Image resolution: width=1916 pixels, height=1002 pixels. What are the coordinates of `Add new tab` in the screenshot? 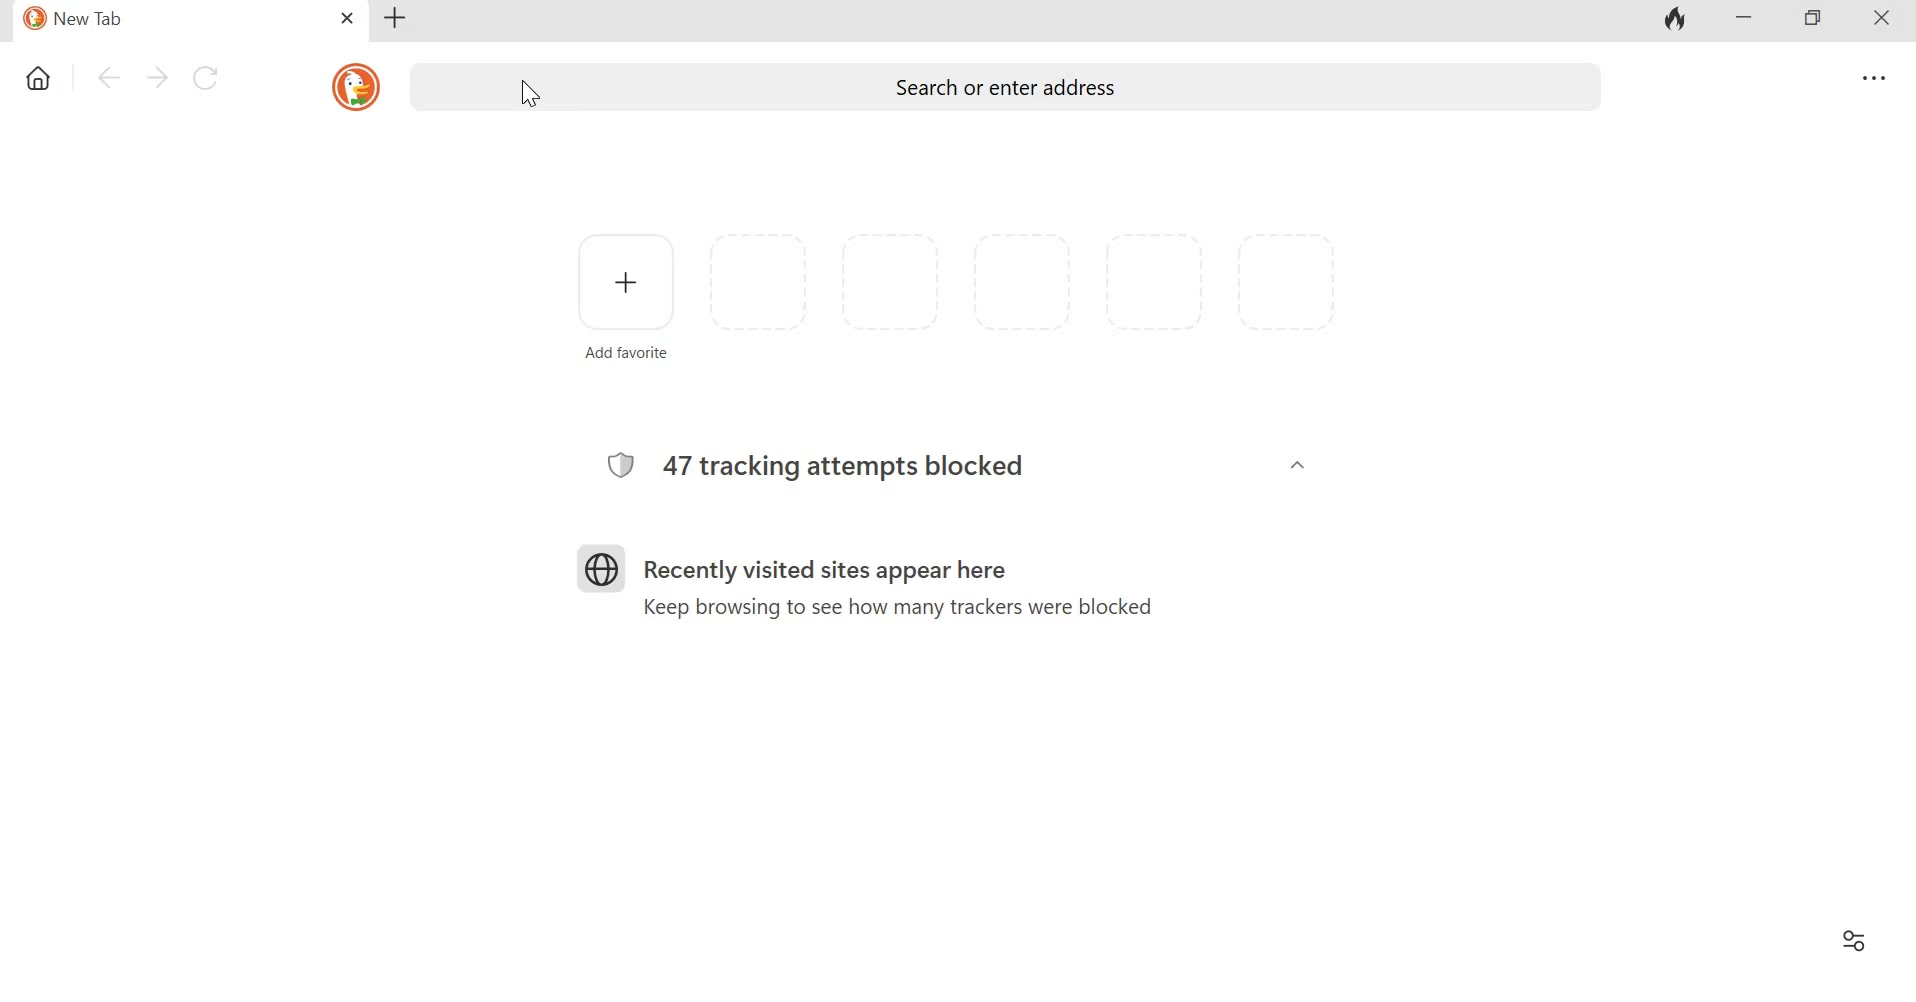 It's located at (396, 19).